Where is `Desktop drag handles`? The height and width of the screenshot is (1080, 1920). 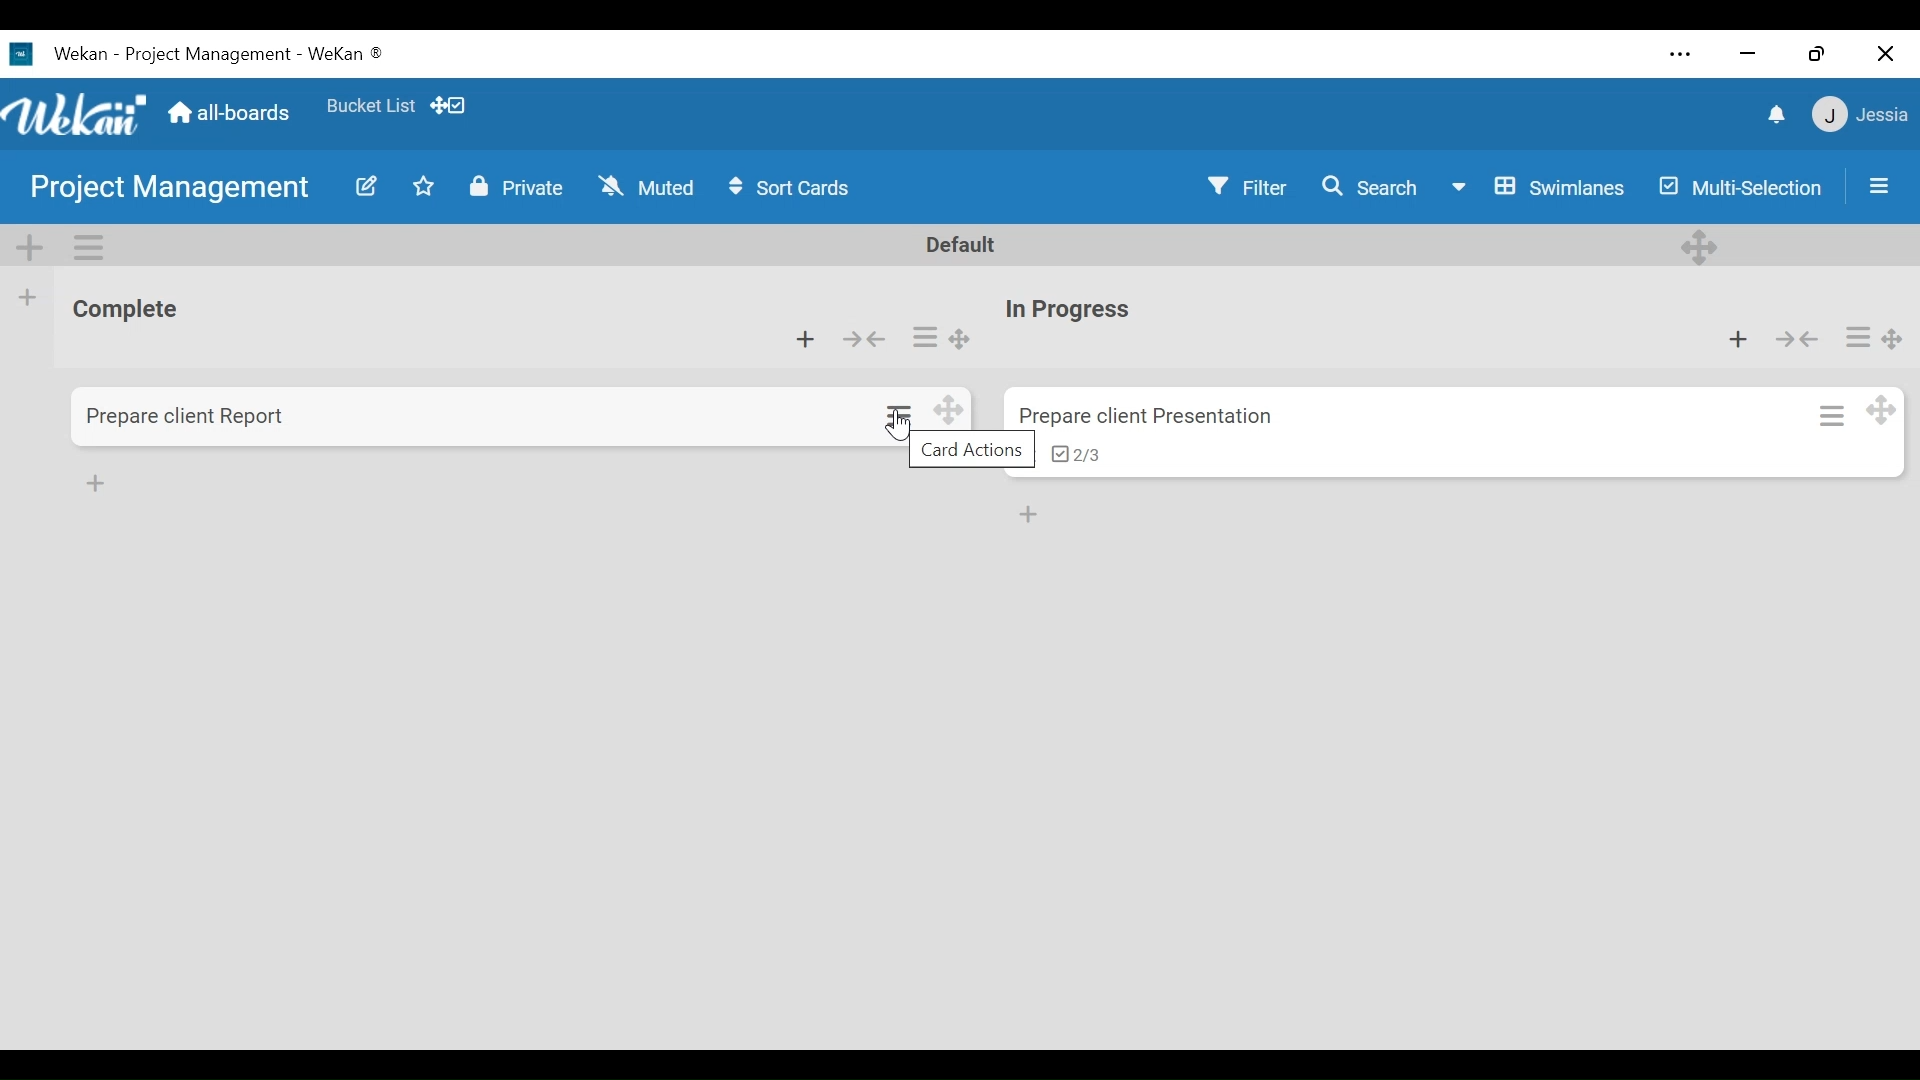 Desktop drag handles is located at coordinates (950, 412).